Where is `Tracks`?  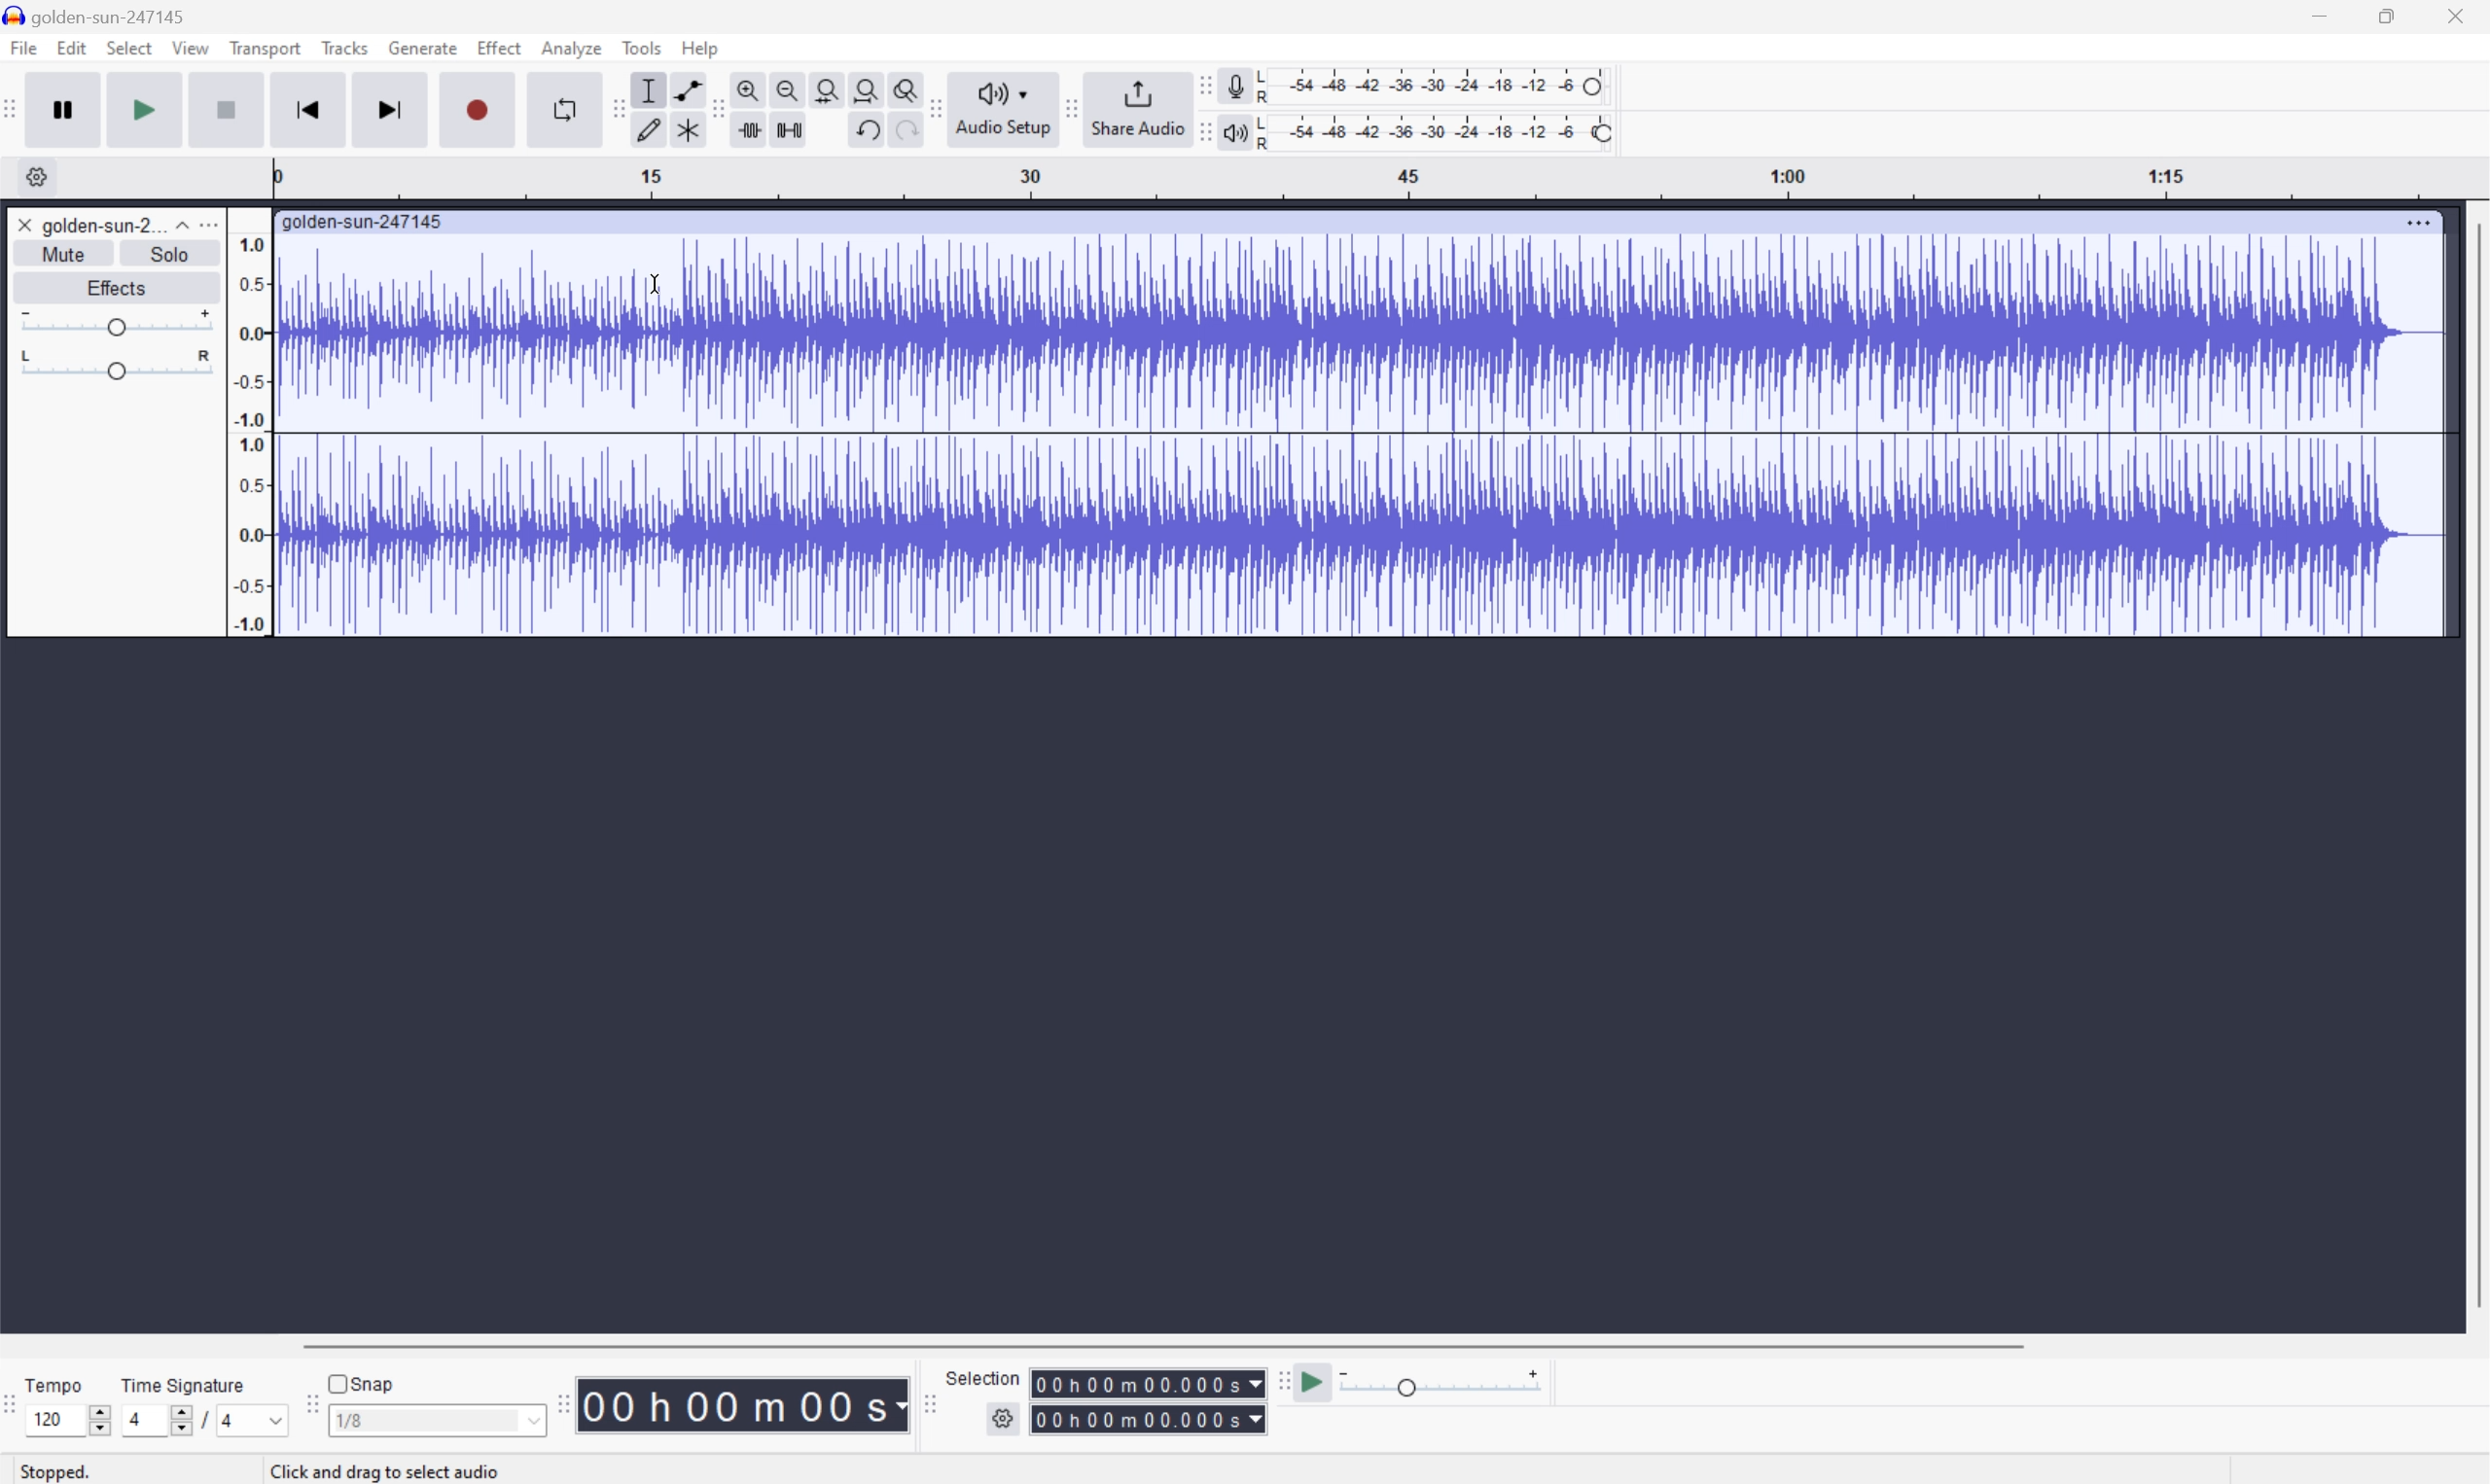
Tracks is located at coordinates (344, 47).